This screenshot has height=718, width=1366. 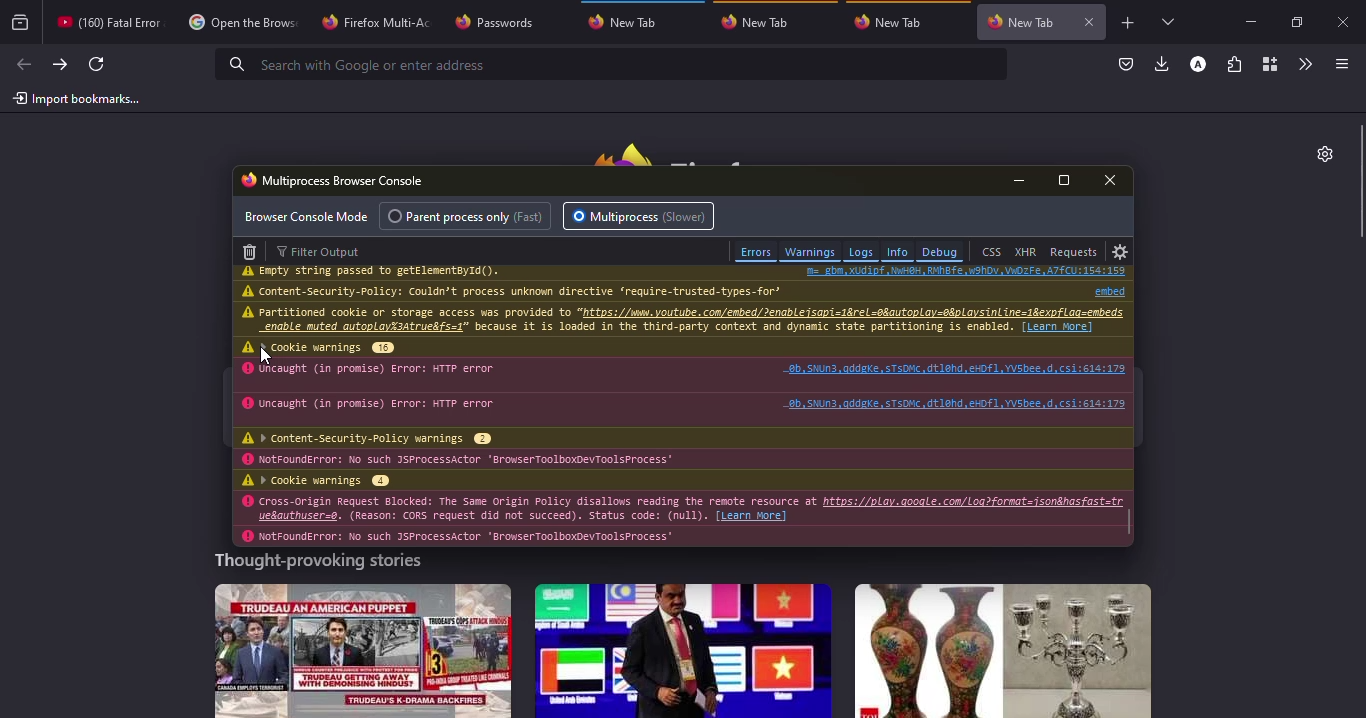 What do you see at coordinates (247, 537) in the screenshot?
I see `warning` at bounding box center [247, 537].